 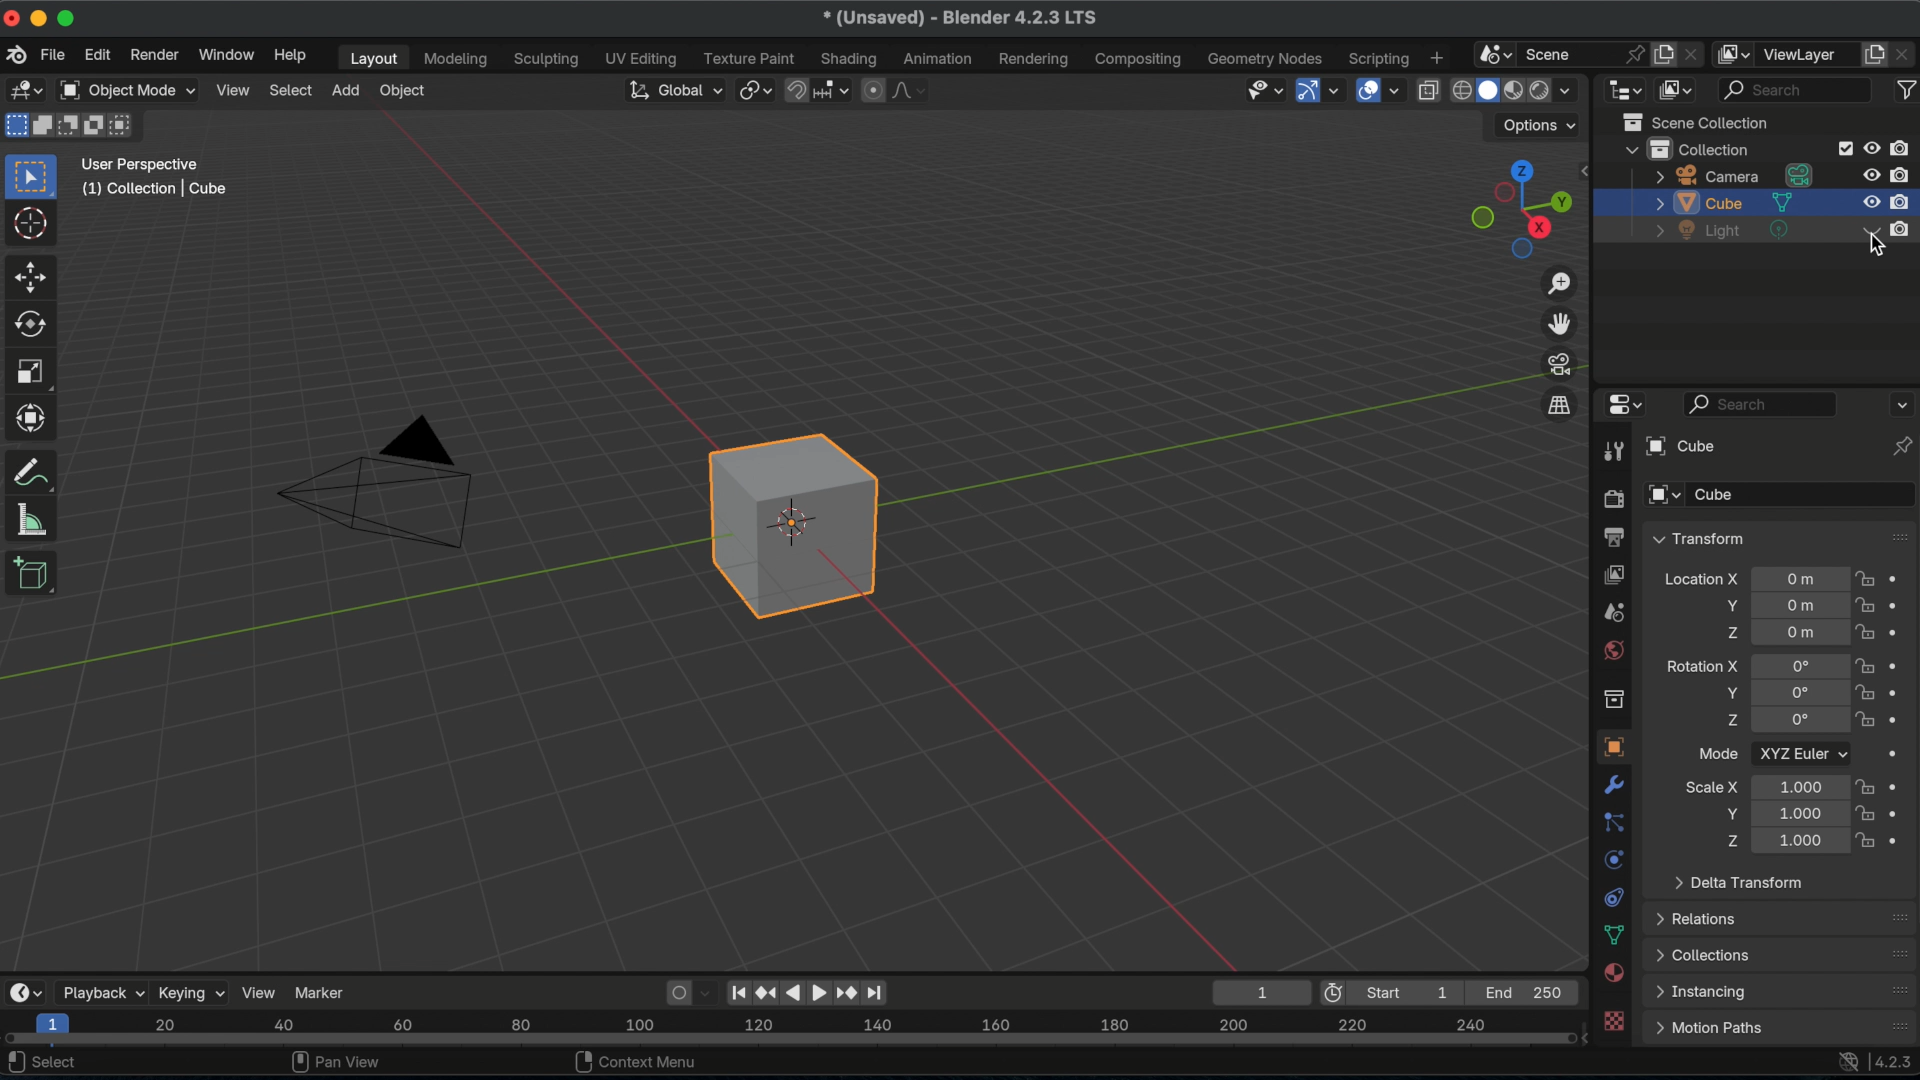 What do you see at coordinates (939, 58) in the screenshot?
I see `animation` at bounding box center [939, 58].